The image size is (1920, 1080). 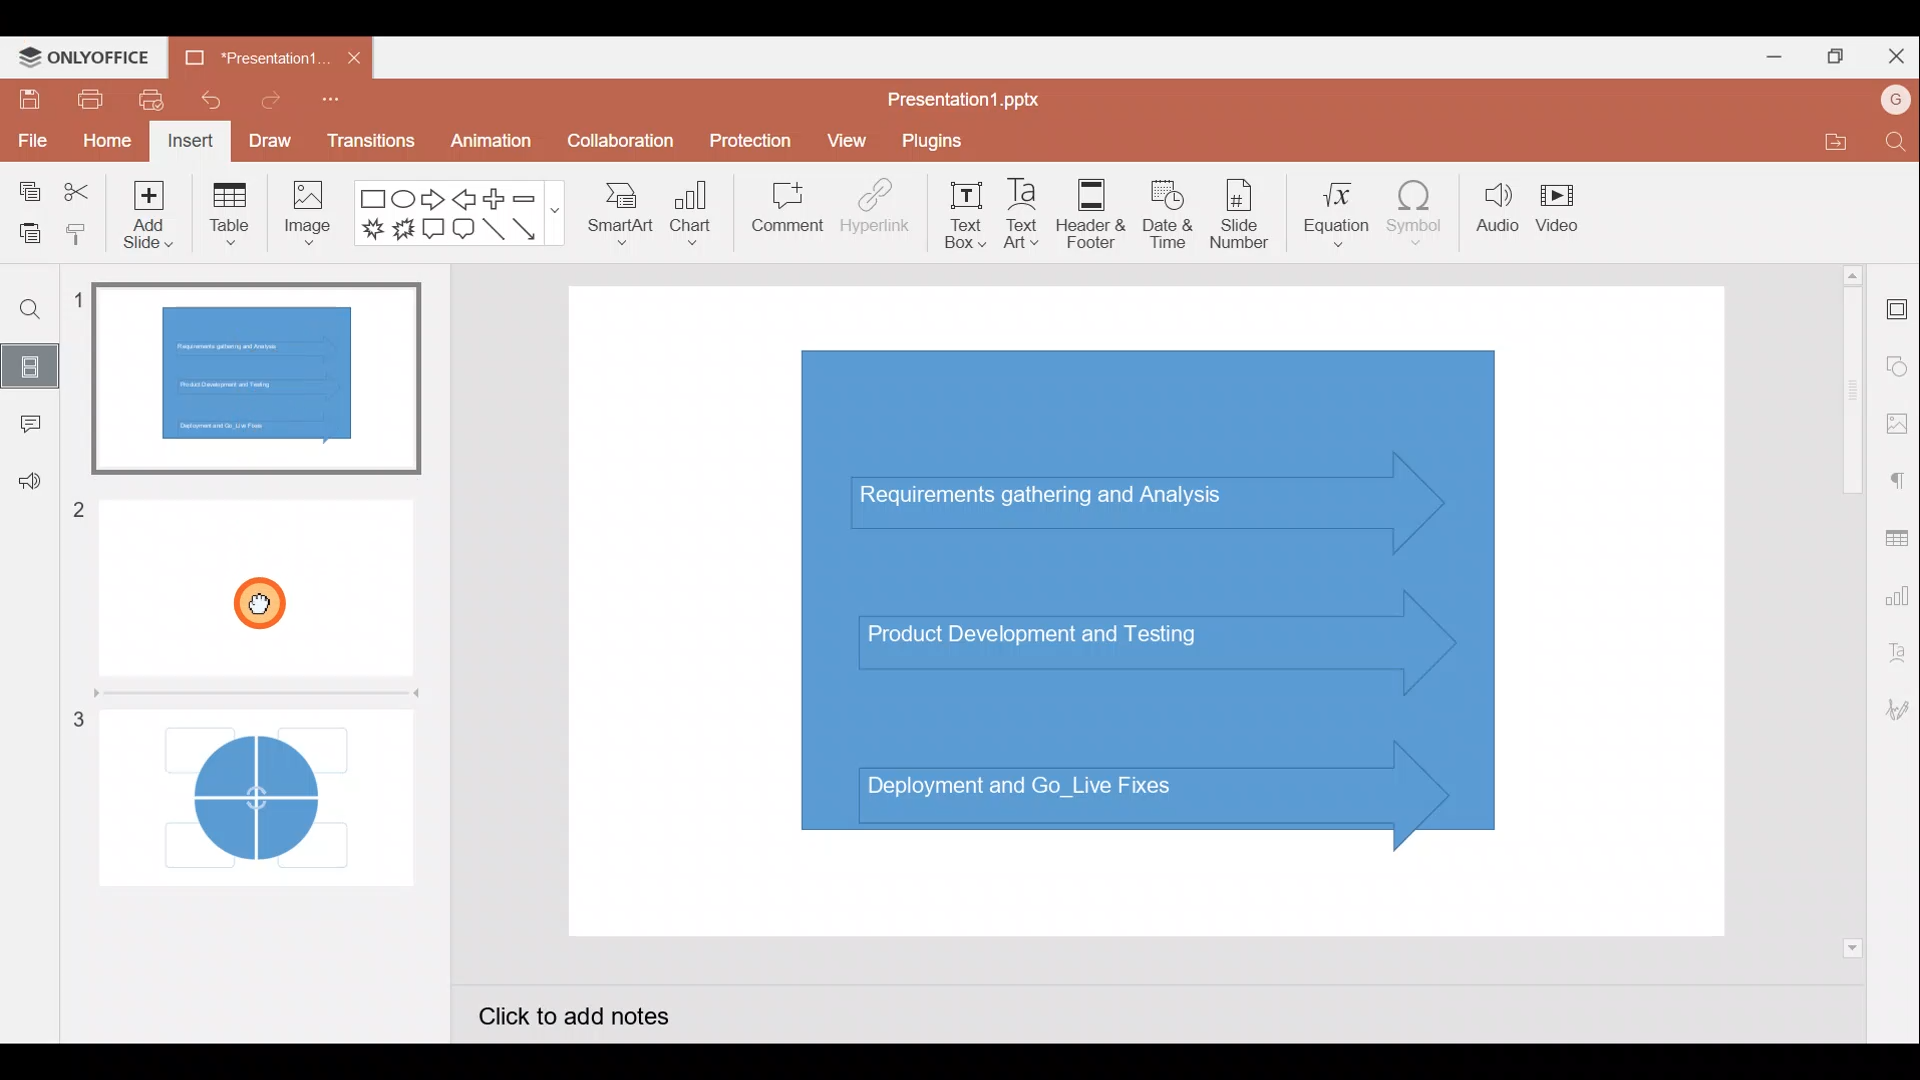 What do you see at coordinates (268, 138) in the screenshot?
I see `Draw` at bounding box center [268, 138].